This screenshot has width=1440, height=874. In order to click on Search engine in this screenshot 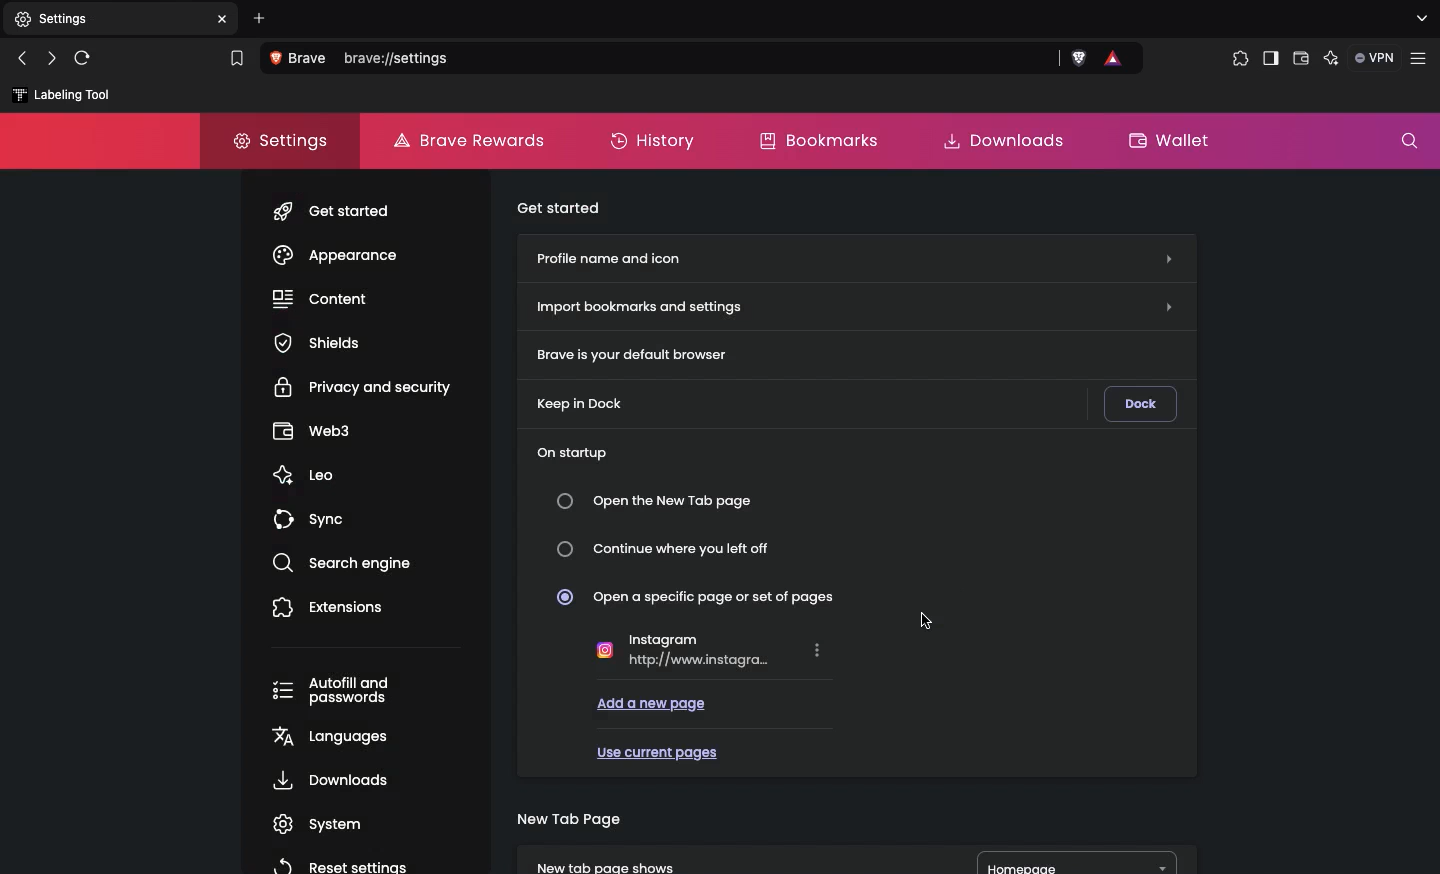, I will do `click(335, 560)`.